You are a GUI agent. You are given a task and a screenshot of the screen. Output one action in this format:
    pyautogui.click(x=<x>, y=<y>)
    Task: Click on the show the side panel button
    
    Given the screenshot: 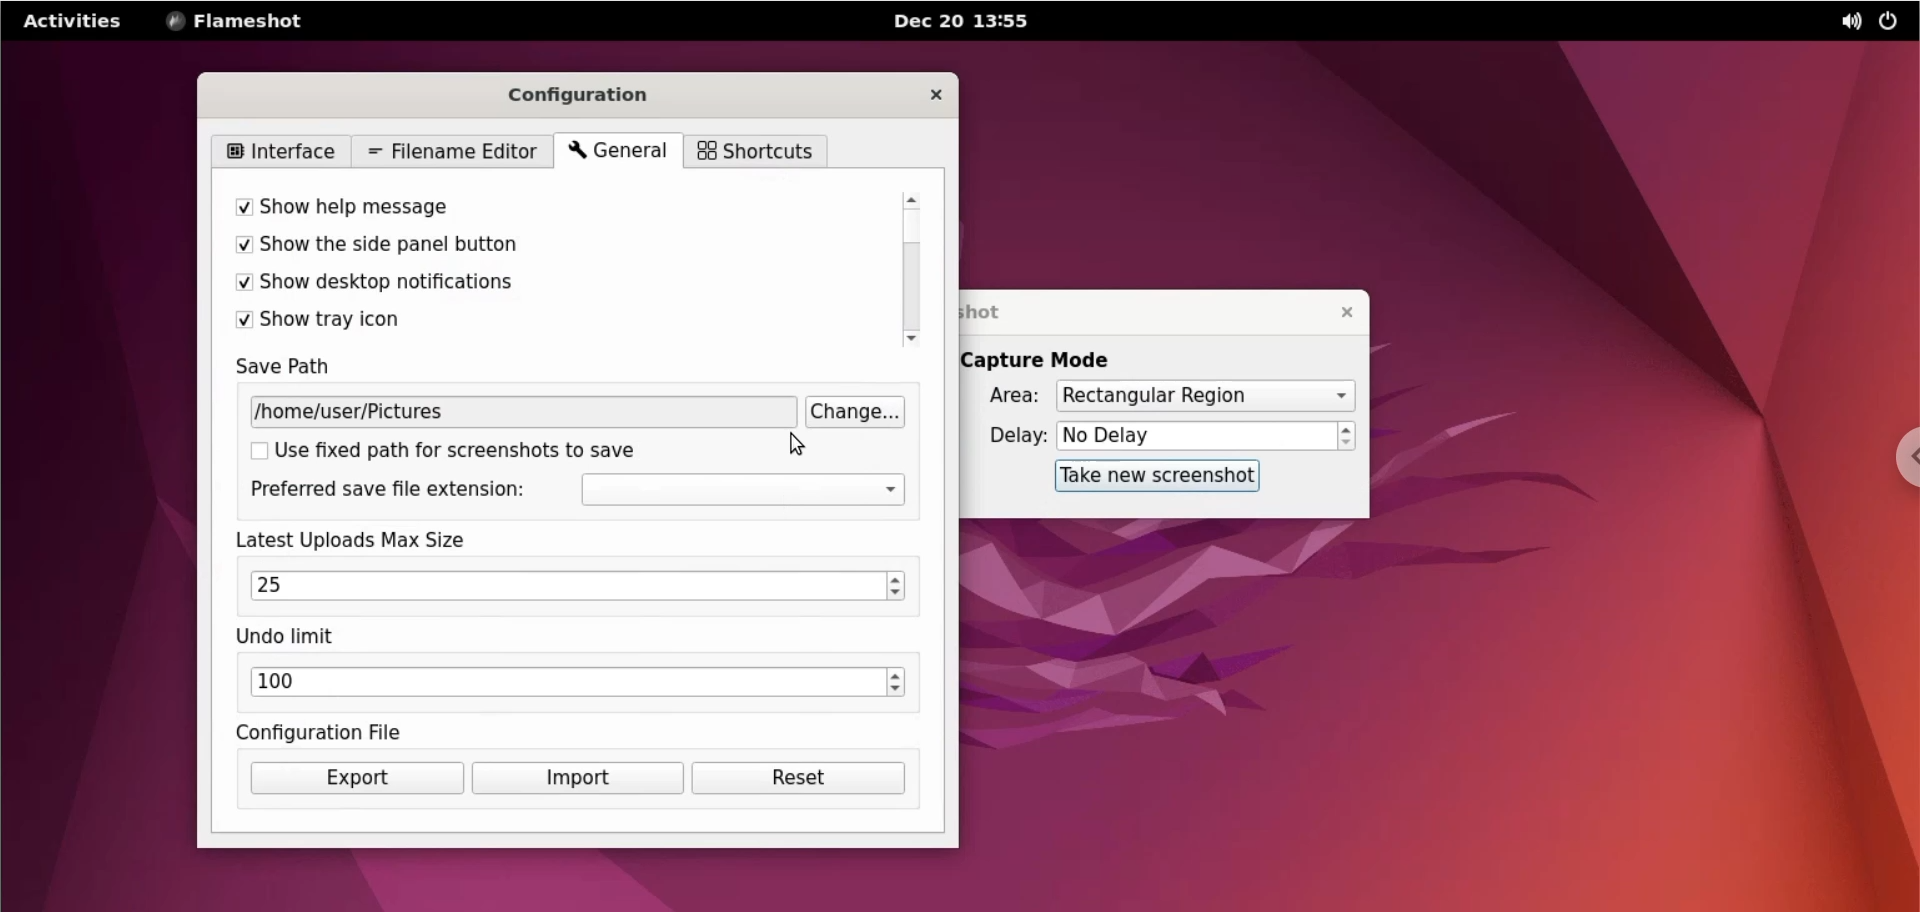 What is the action you would take?
    pyautogui.click(x=547, y=248)
    